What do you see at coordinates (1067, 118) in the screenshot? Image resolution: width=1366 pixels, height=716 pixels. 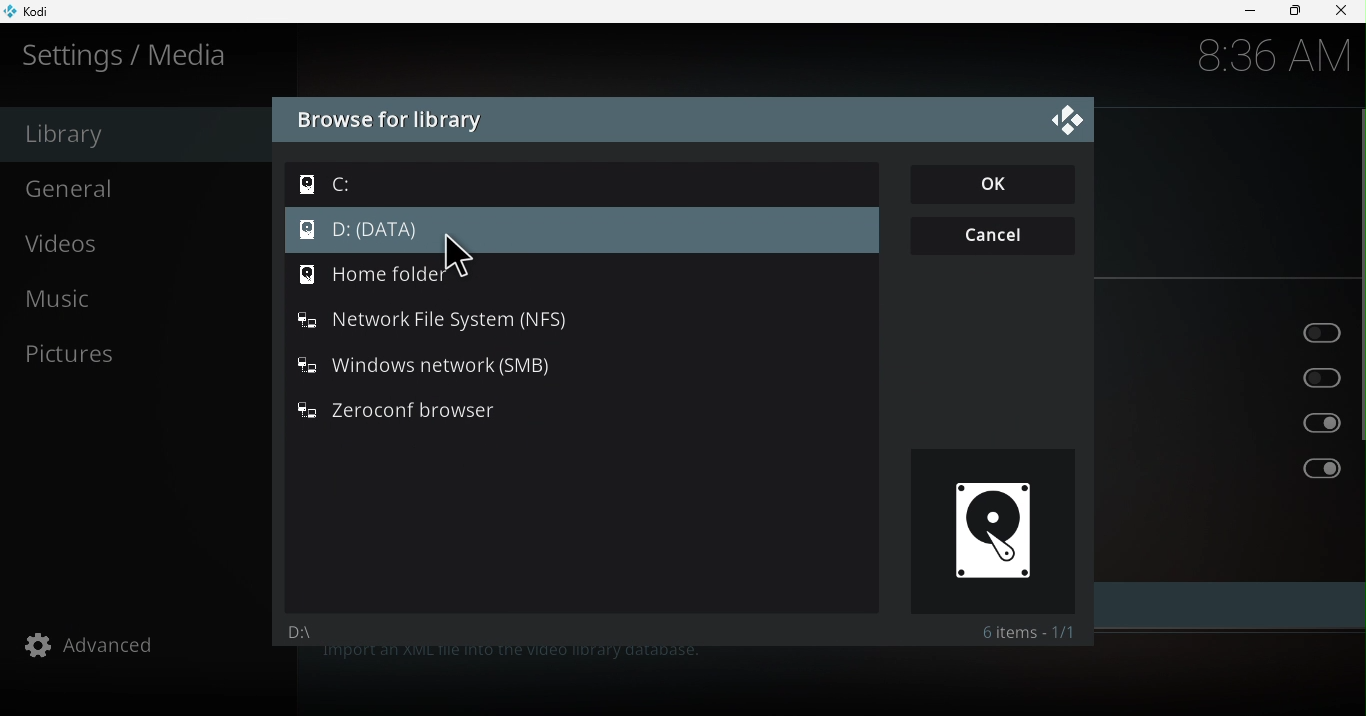 I see `Close` at bounding box center [1067, 118].